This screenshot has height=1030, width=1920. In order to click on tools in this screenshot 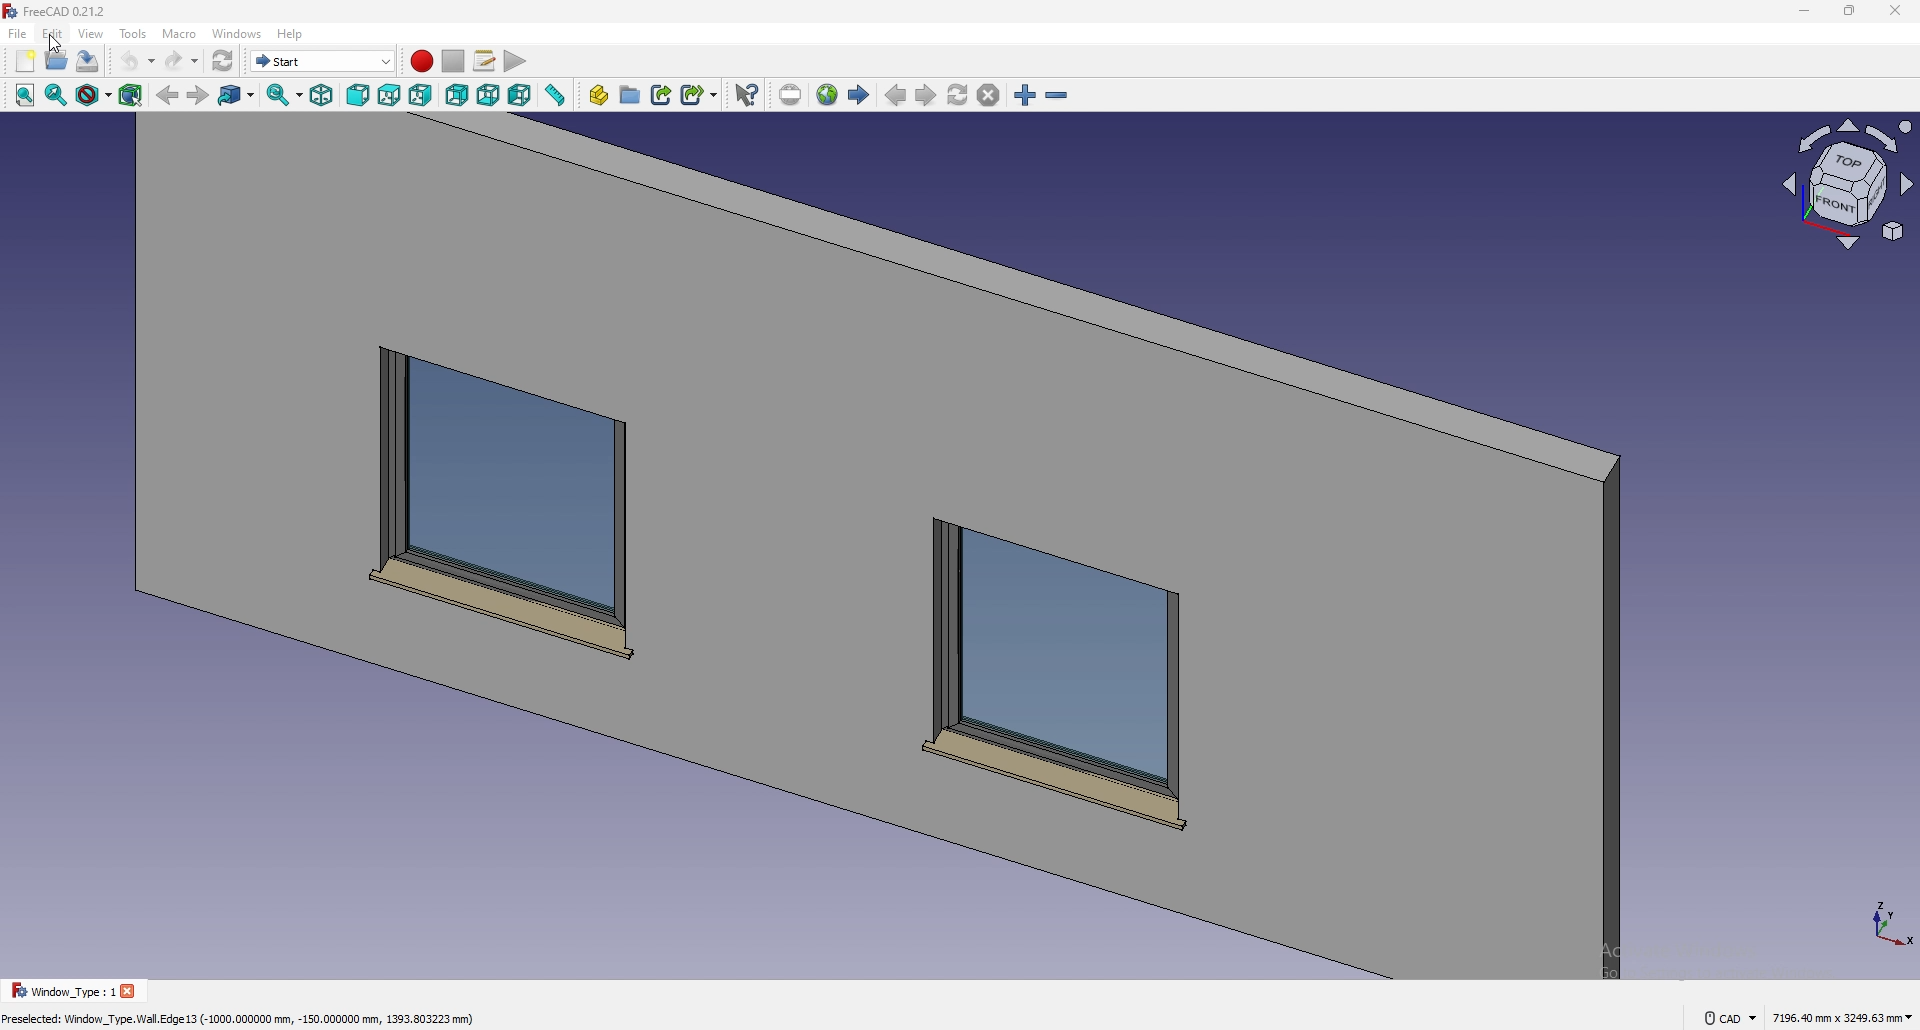, I will do `click(133, 33)`.